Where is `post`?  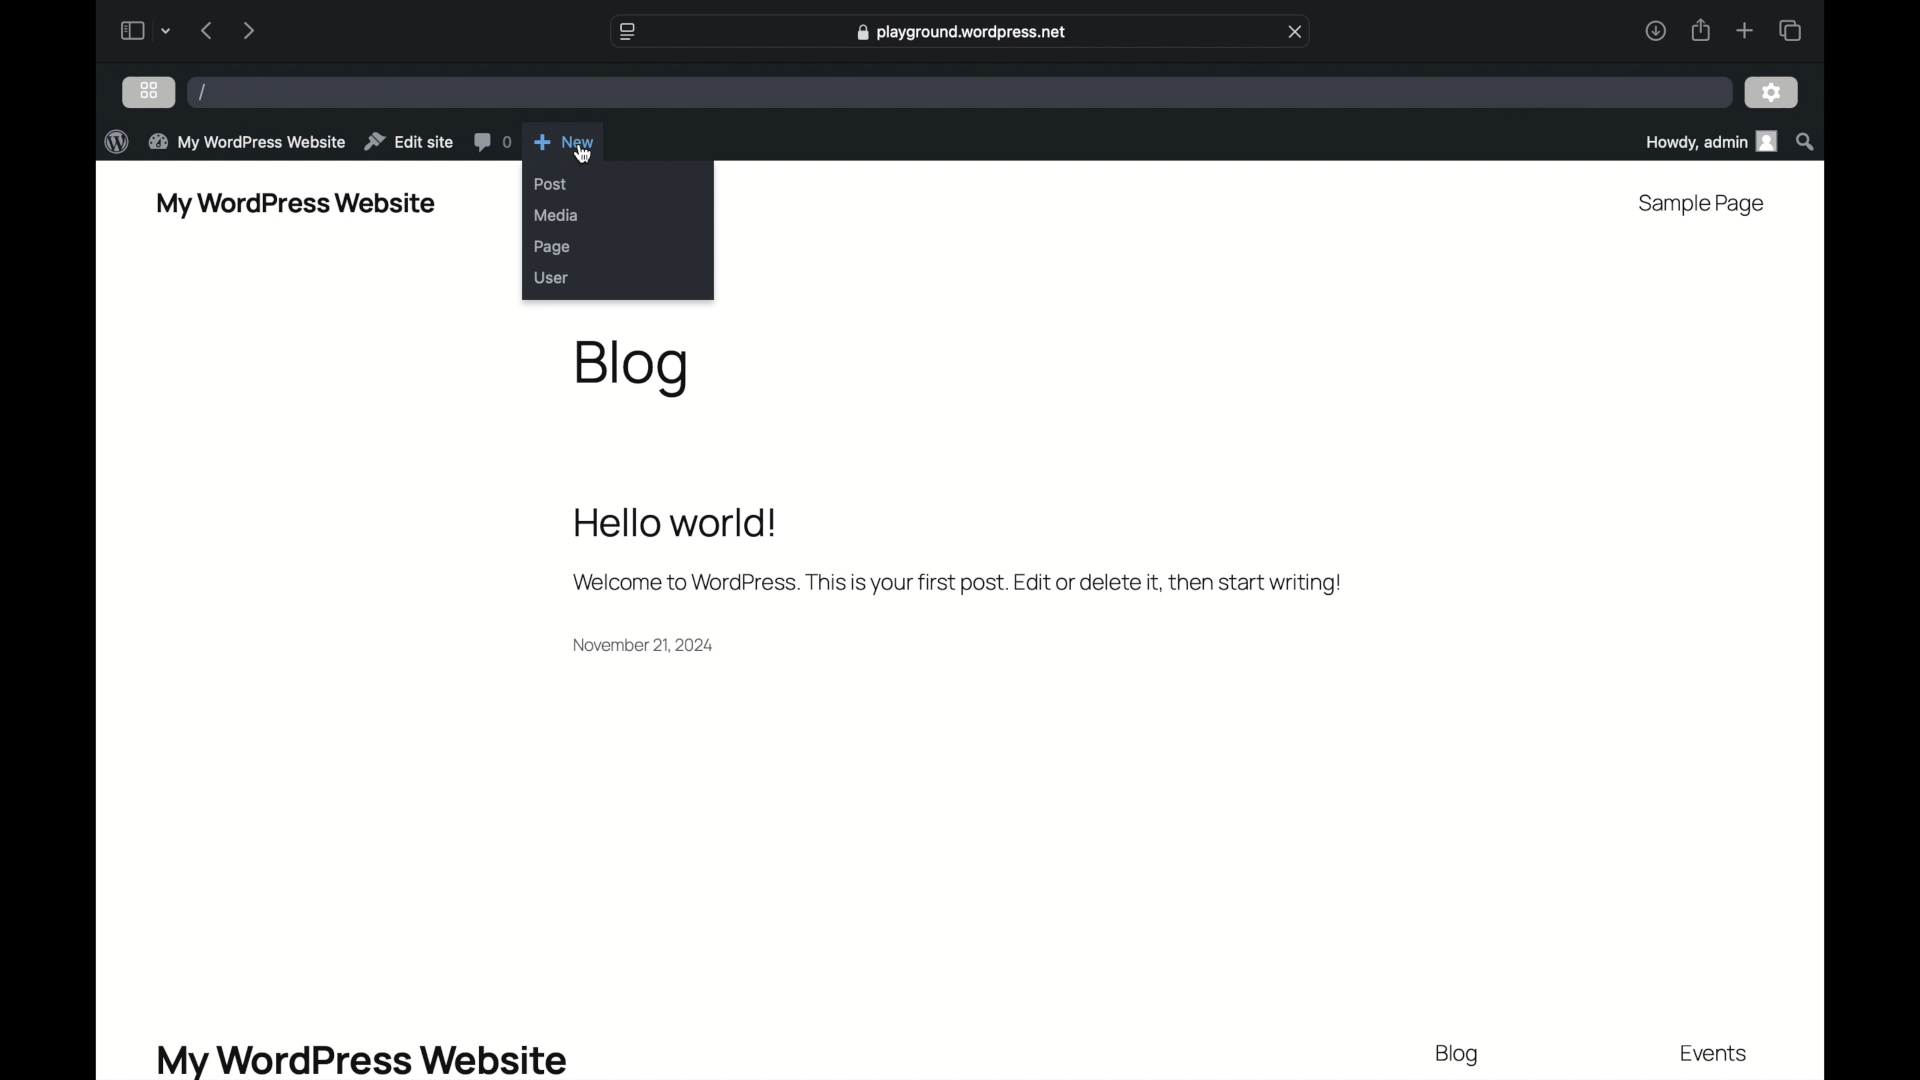
post is located at coordinates (550, 184).